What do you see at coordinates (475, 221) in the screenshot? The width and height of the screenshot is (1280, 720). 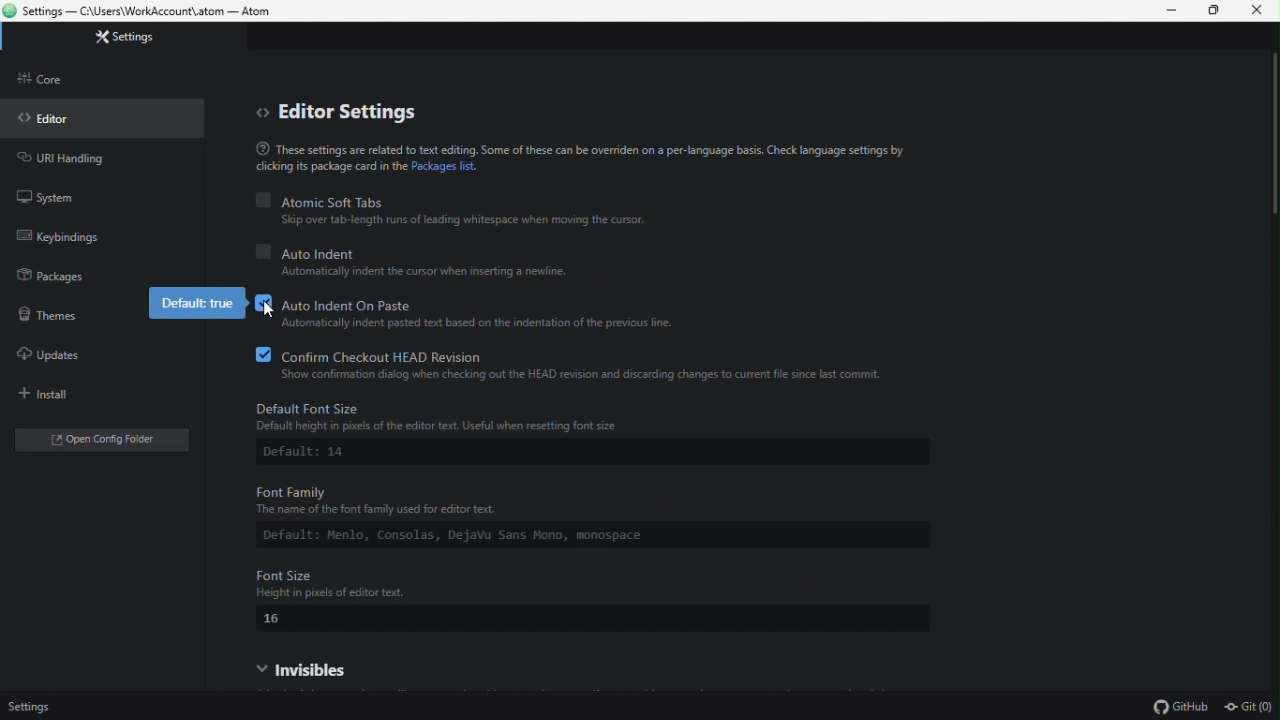 I see `Skip over tab-length runs of leading whitespace when moving the cursor.` at bounding box center [475, 221].